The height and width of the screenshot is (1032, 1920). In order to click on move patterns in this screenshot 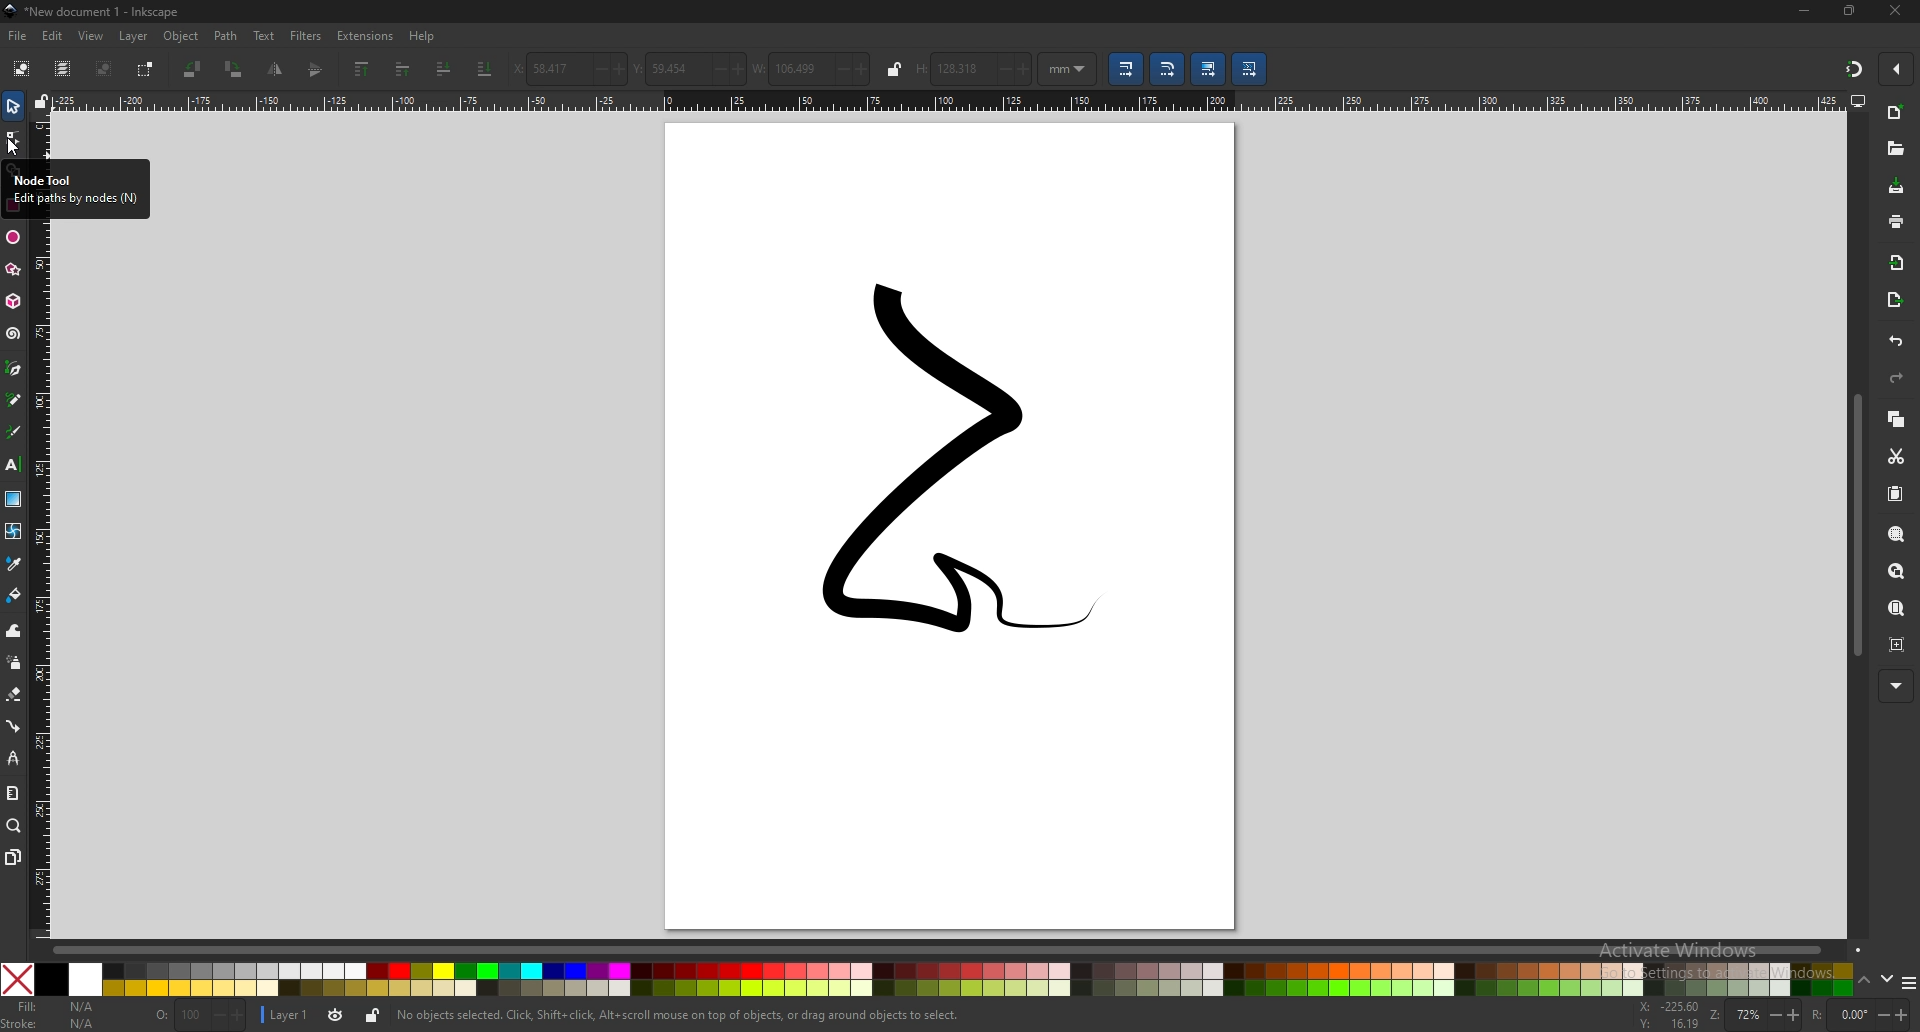, I will do `click(1250, 68)`.